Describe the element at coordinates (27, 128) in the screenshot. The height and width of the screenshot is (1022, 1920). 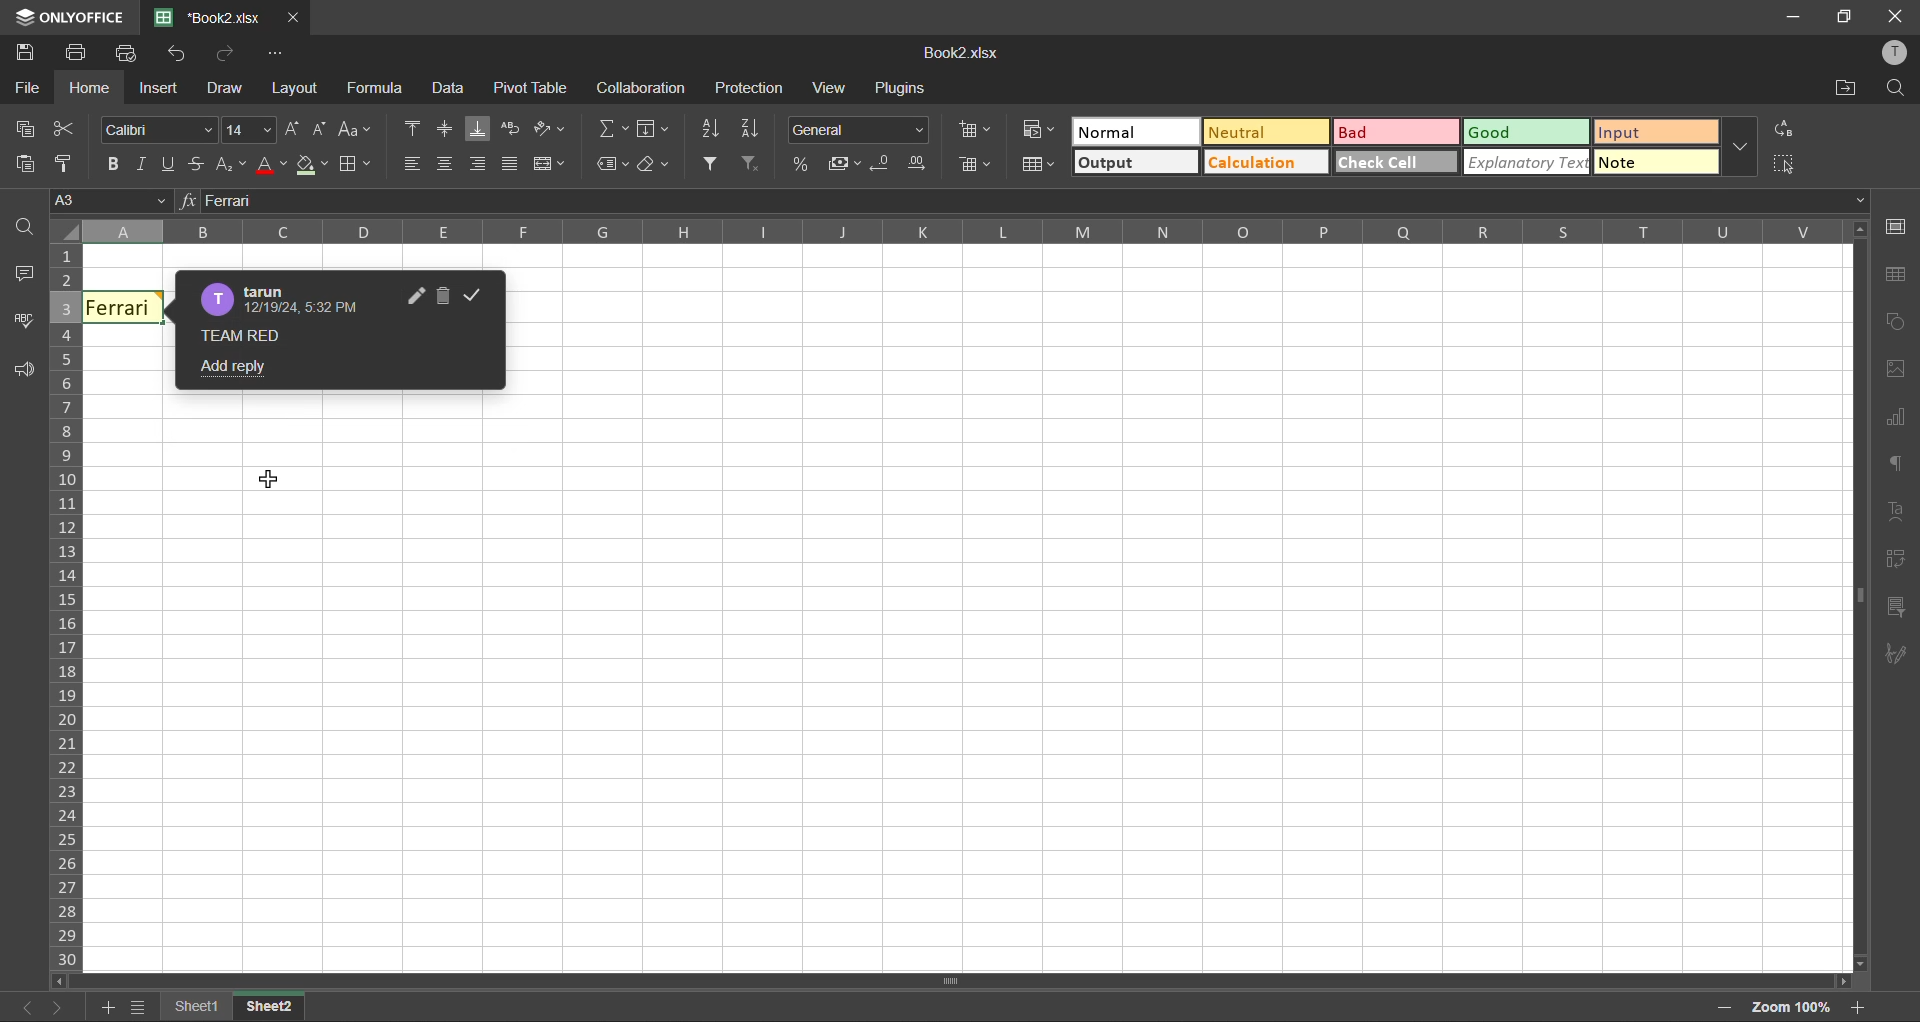
I see `copy` at that location.